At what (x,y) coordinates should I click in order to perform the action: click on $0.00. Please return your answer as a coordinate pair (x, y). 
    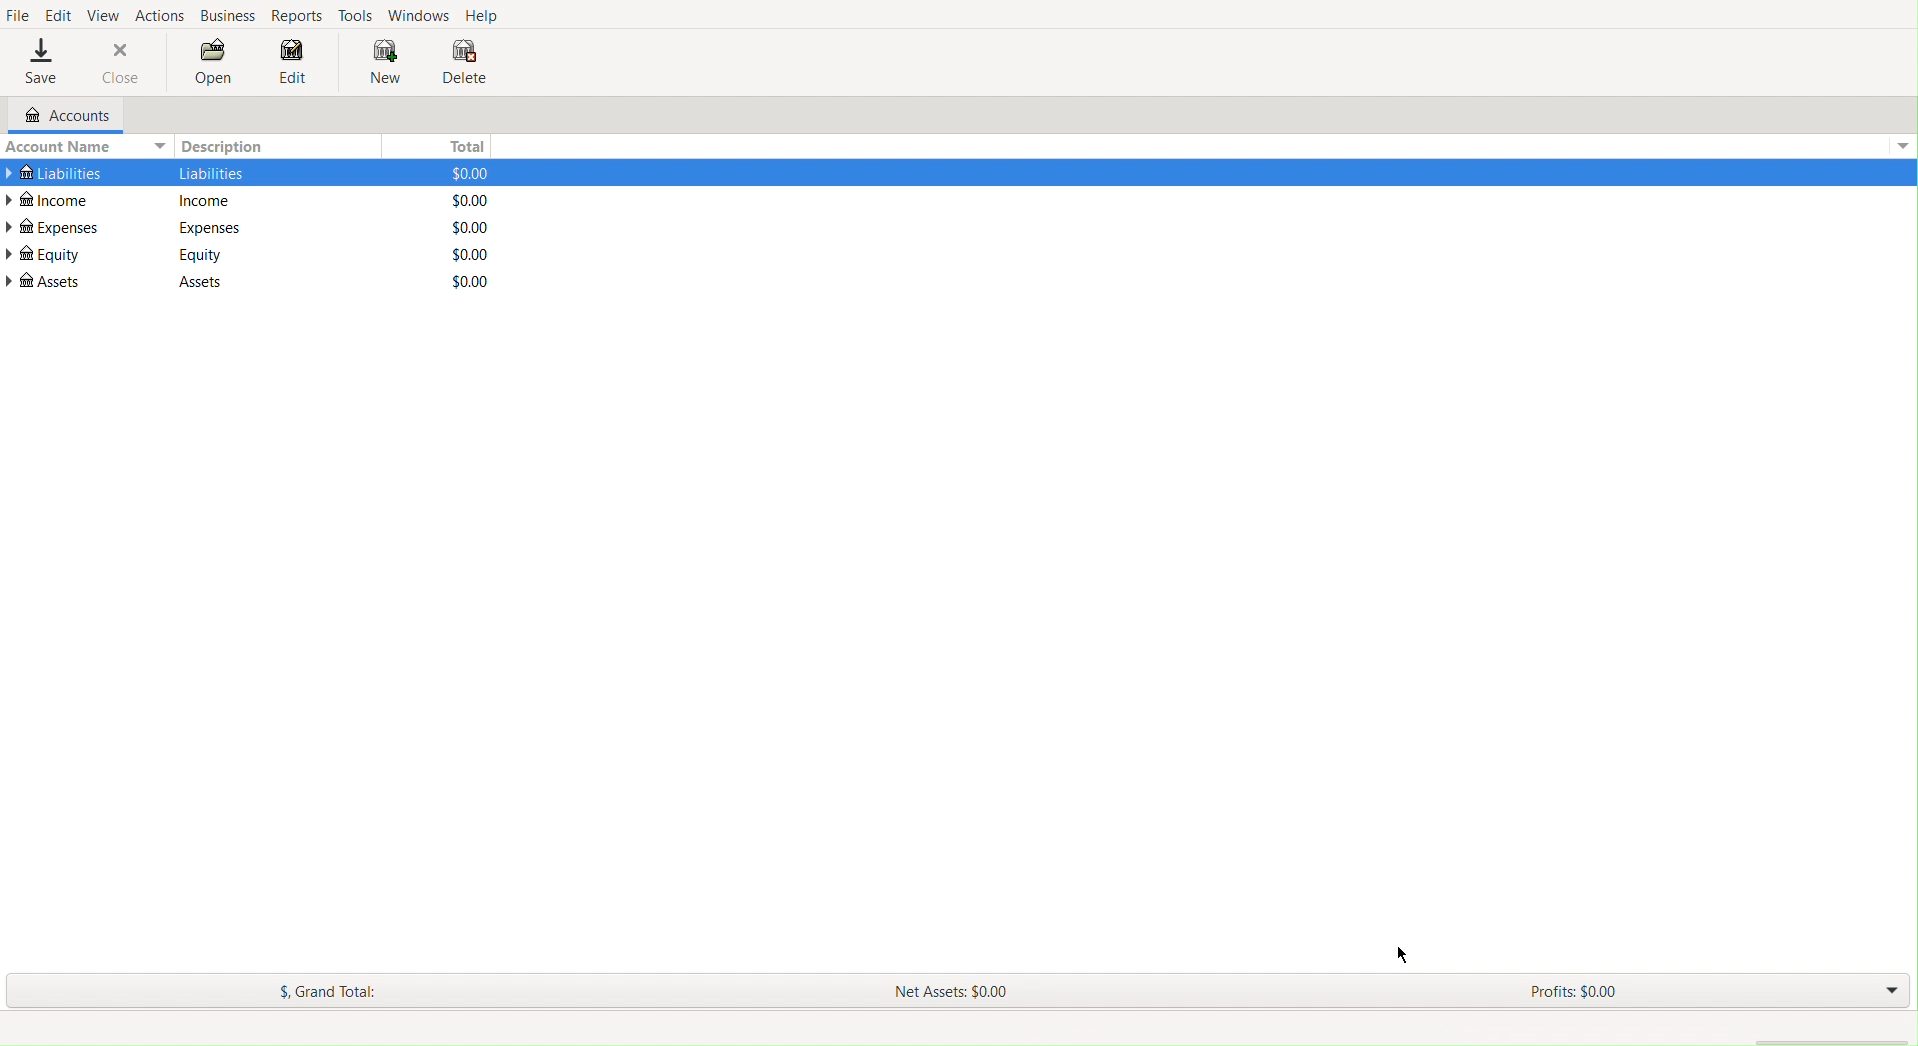
    Looking at the image, I should click on (463, 200).